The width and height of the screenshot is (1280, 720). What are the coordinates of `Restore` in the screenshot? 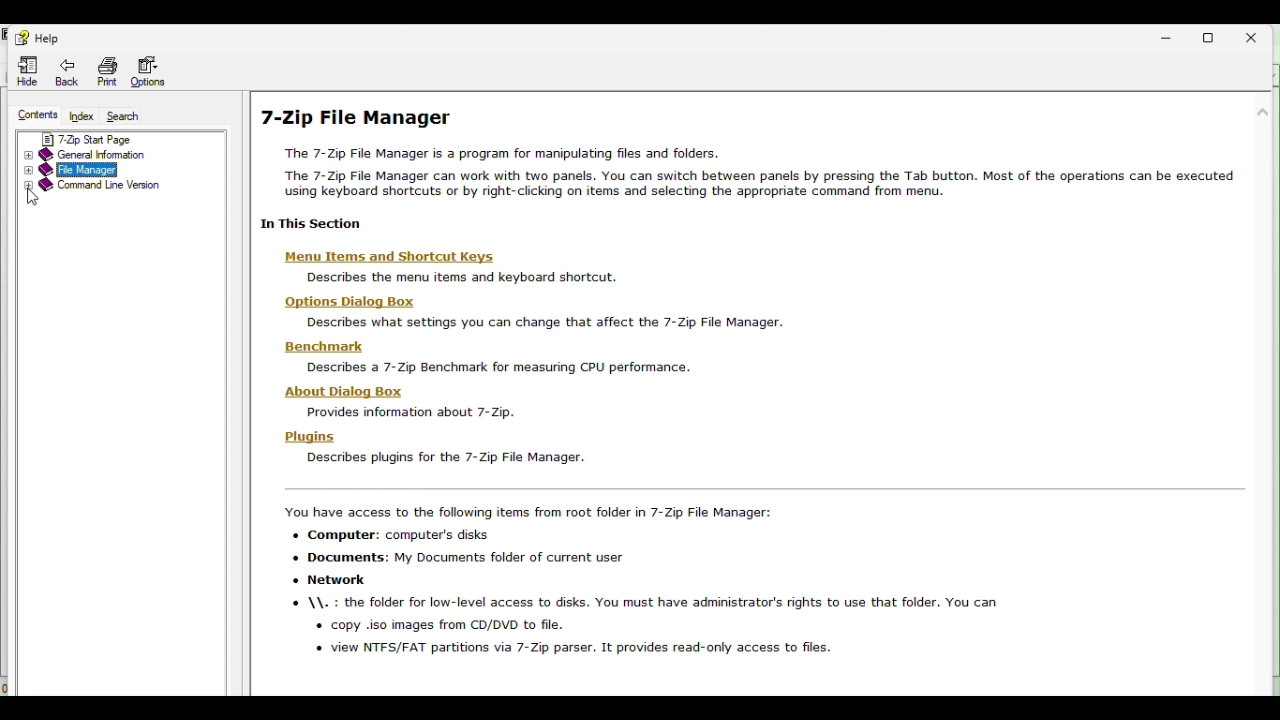 It's located at (1220, 34).